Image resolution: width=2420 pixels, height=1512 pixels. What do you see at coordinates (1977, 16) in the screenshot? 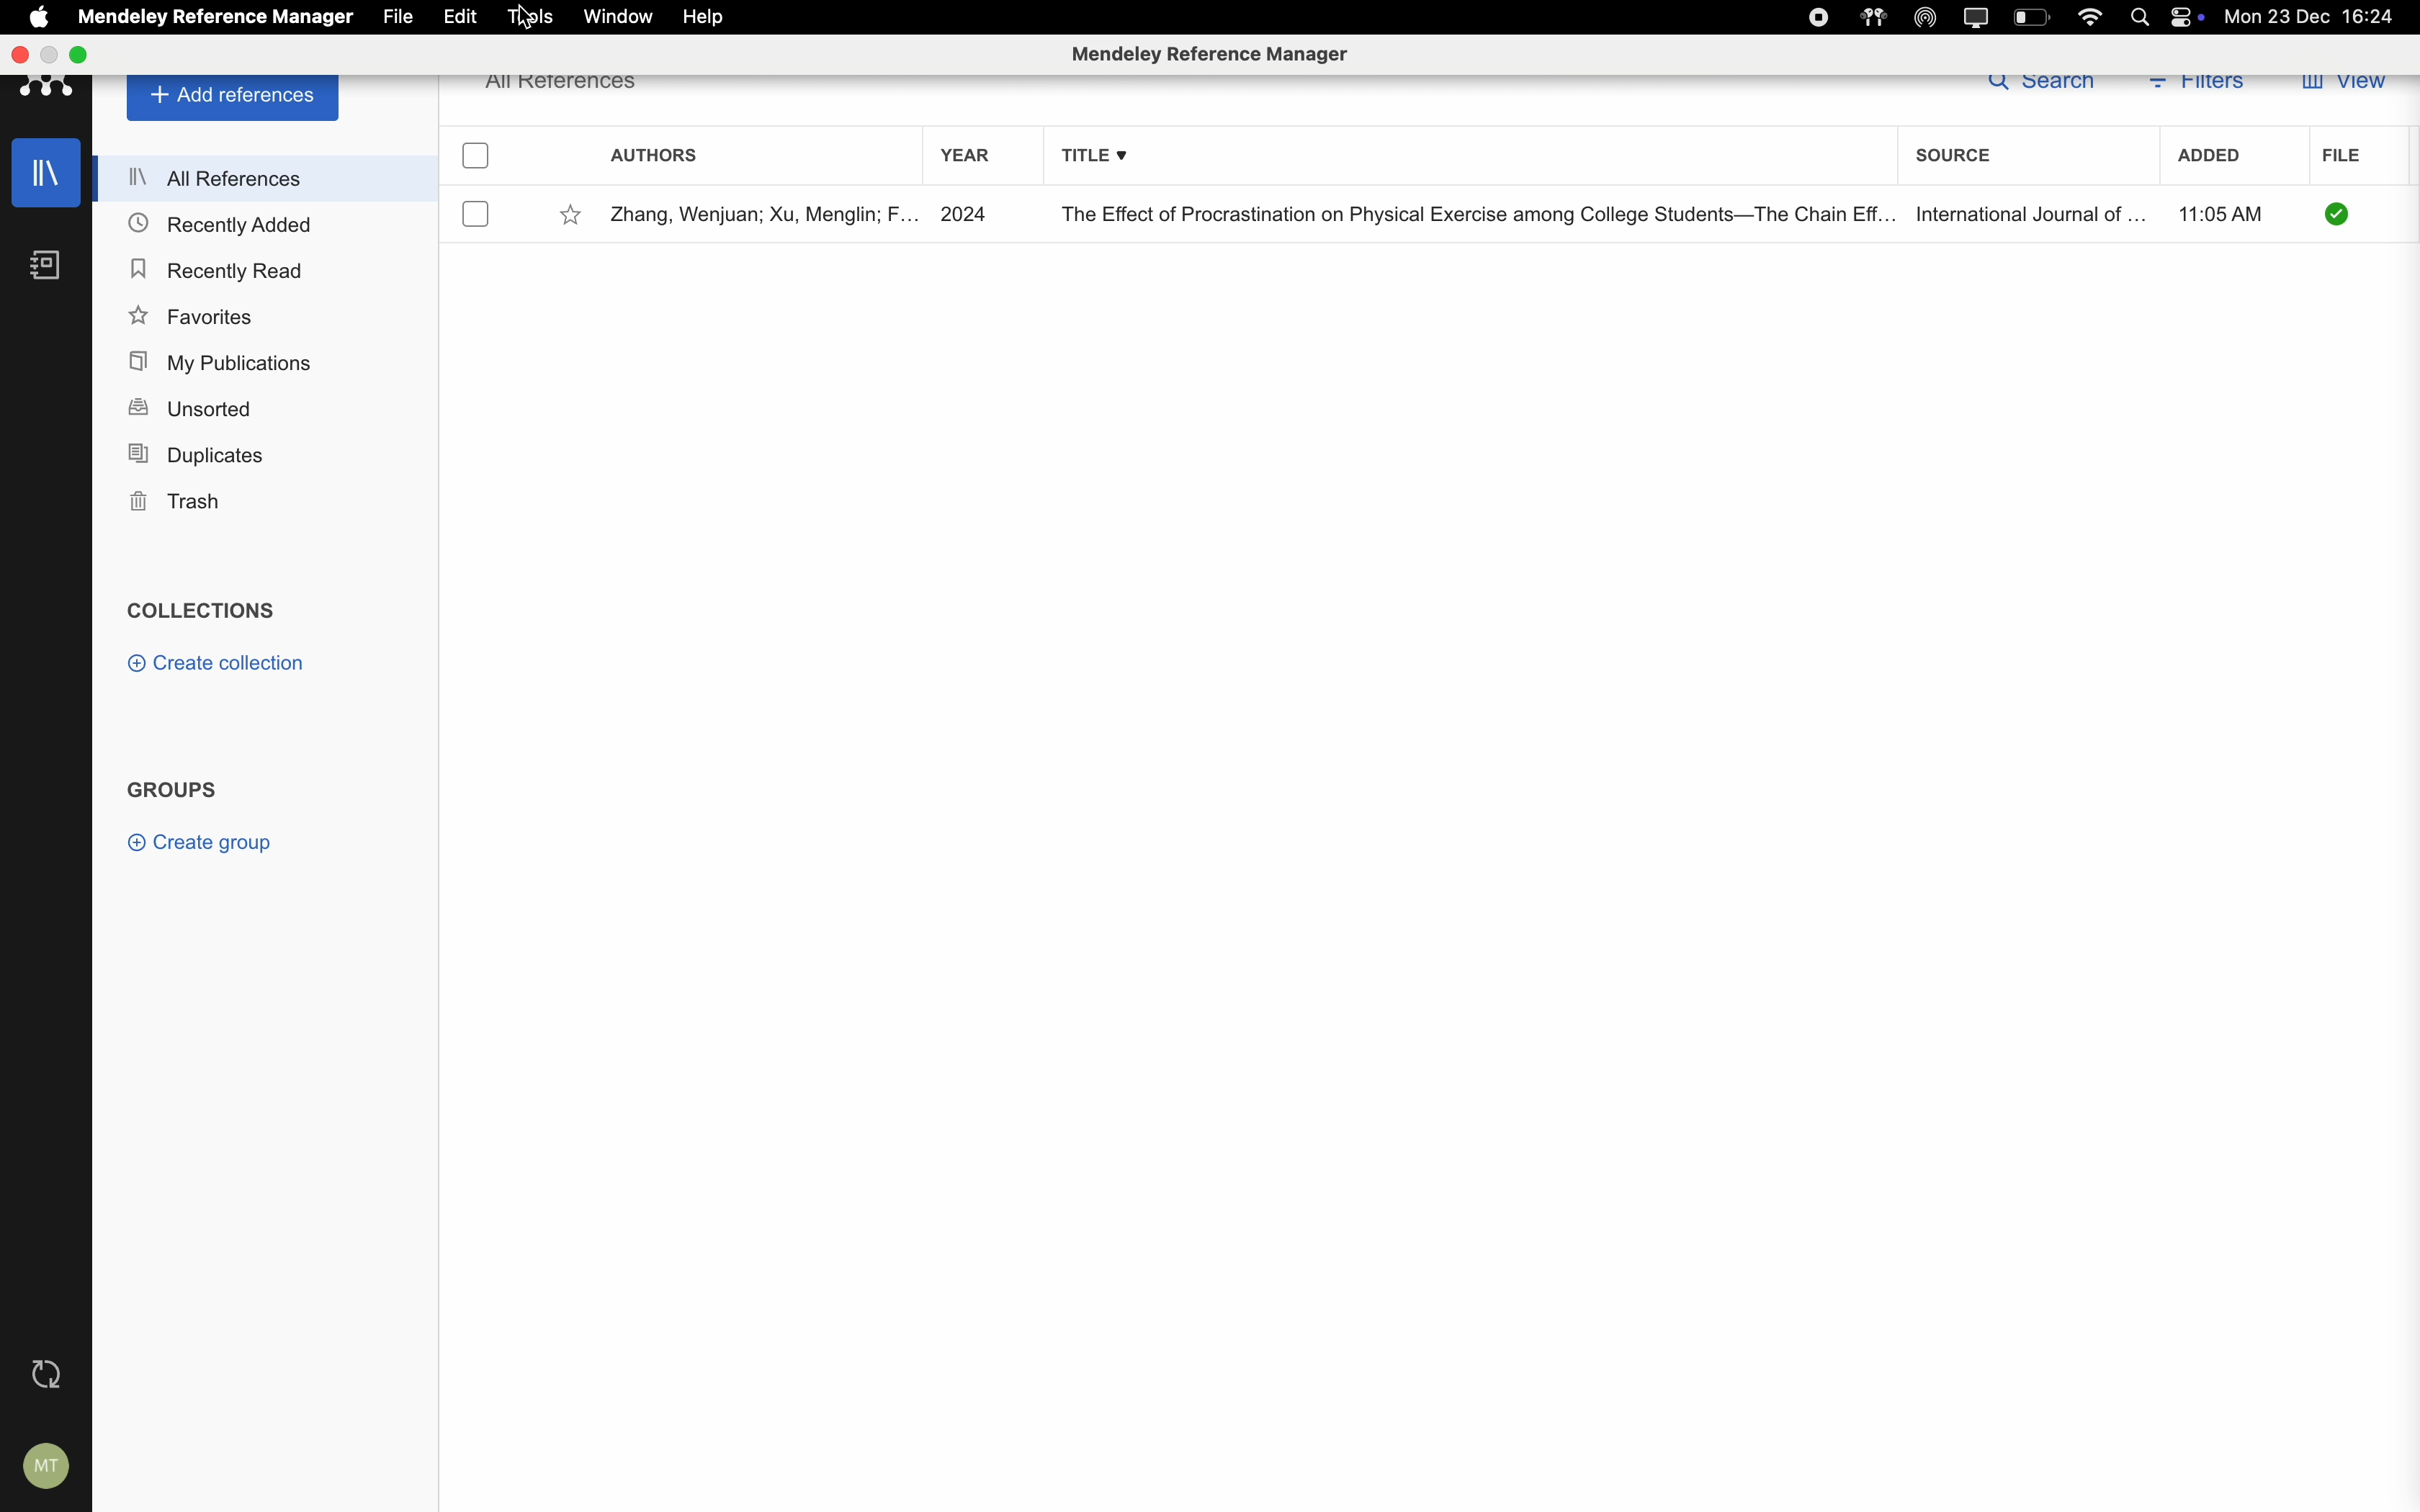
I see `screen` at bounding box center [1977, 16].